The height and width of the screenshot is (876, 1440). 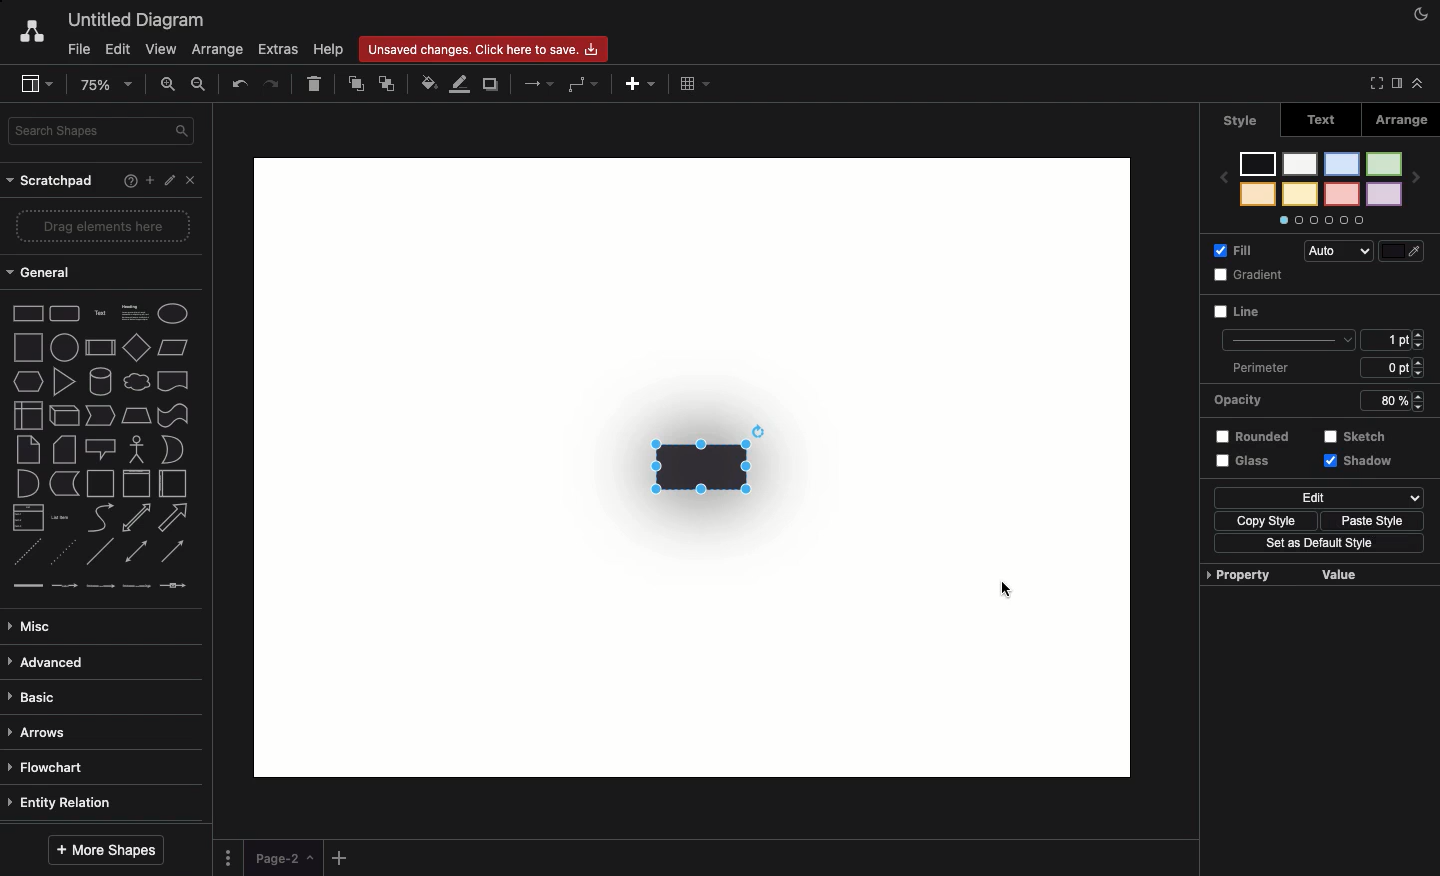 I want to click on Rounded rectangle, so click(x=67, y=315).